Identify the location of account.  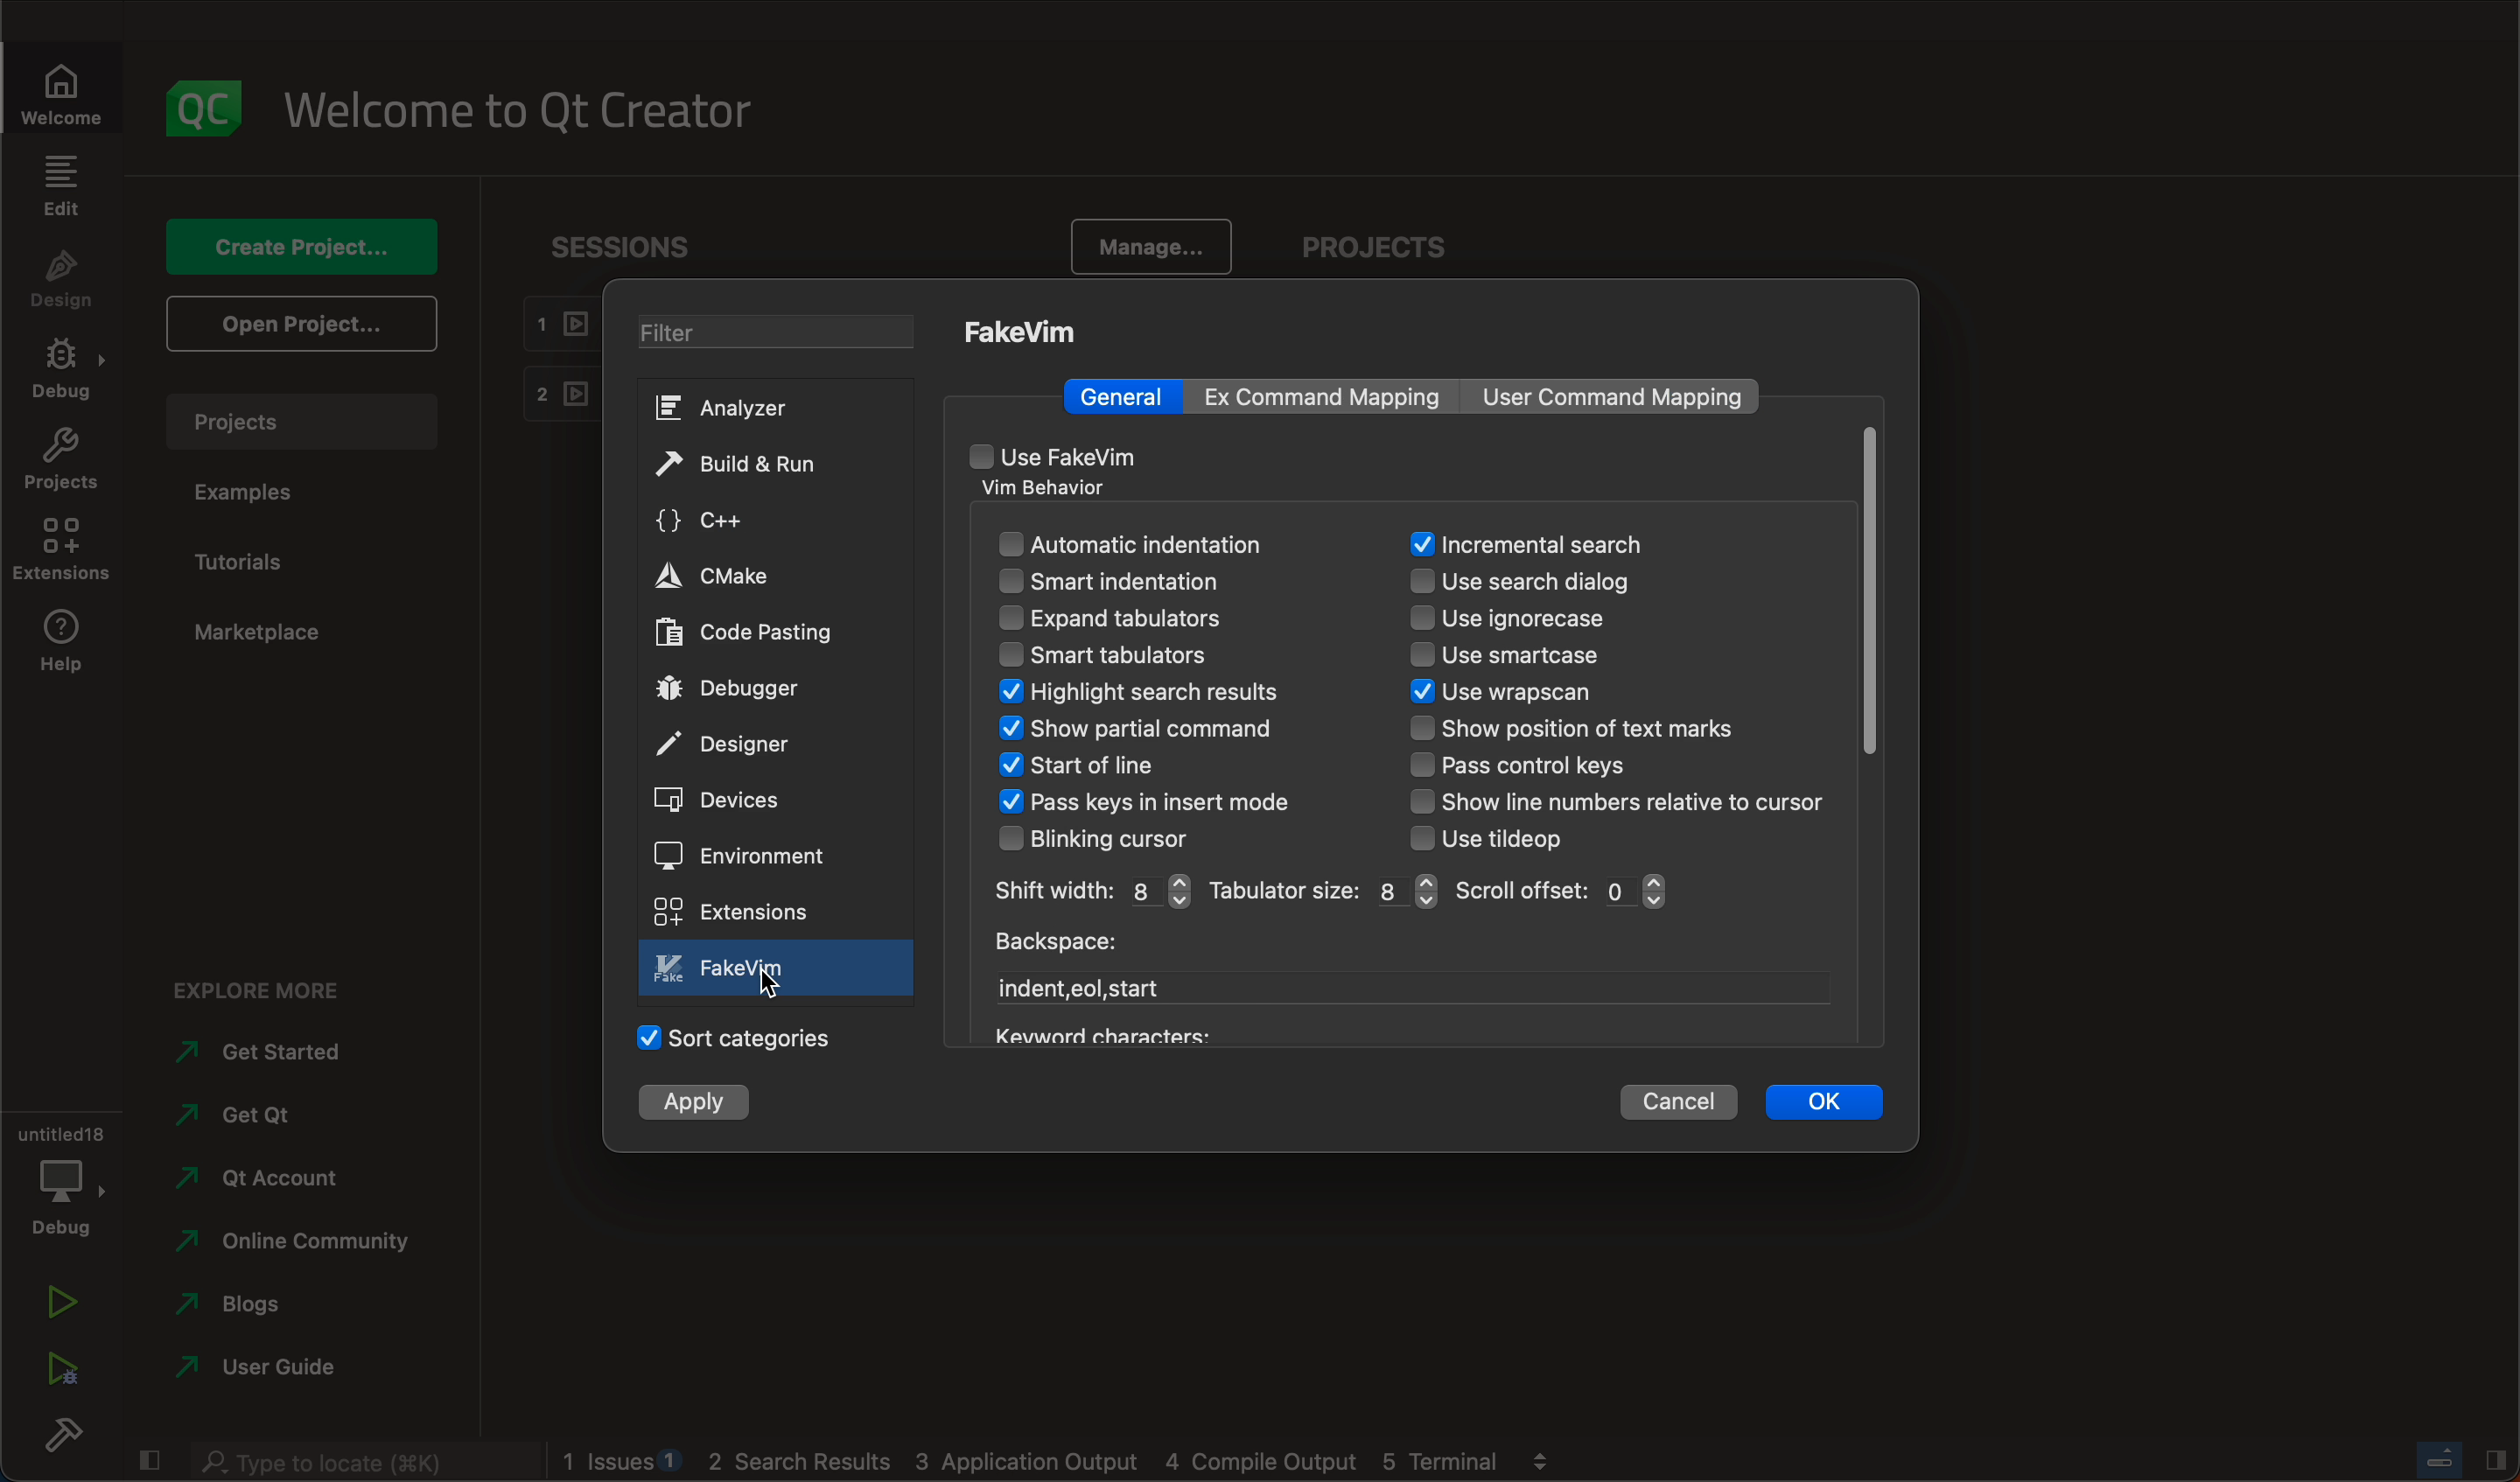
(286, 1178).